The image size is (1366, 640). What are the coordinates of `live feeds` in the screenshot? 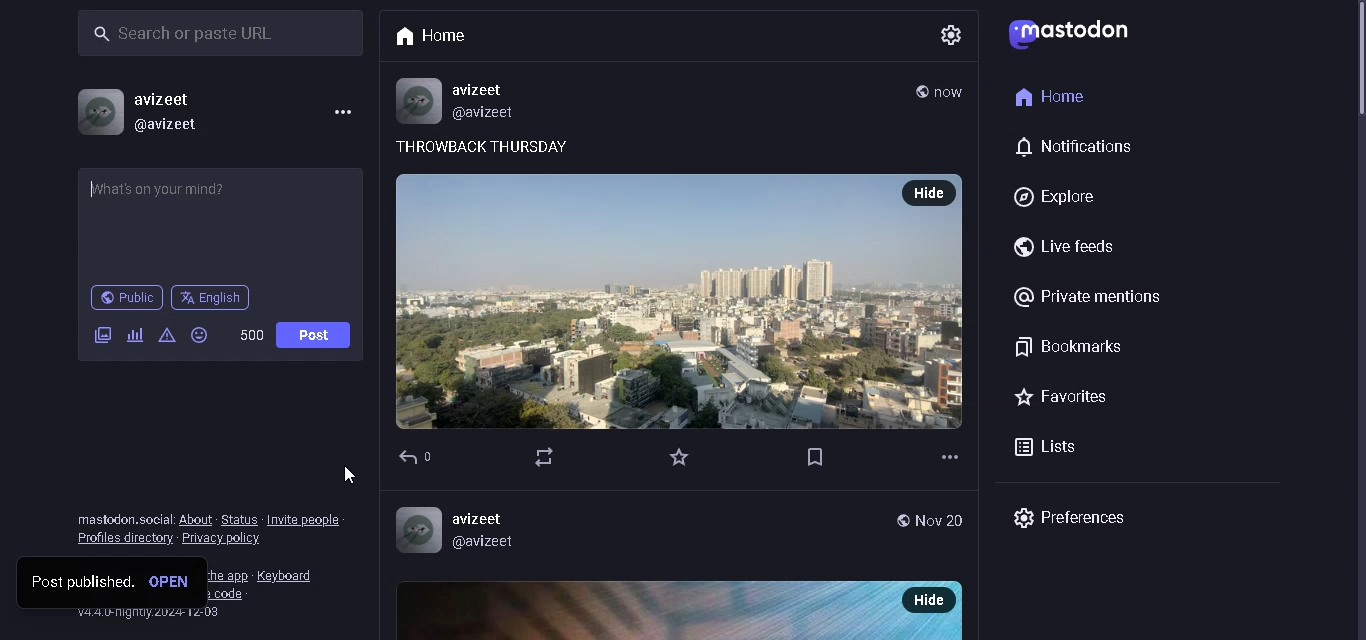 It's located at (1066, 245).